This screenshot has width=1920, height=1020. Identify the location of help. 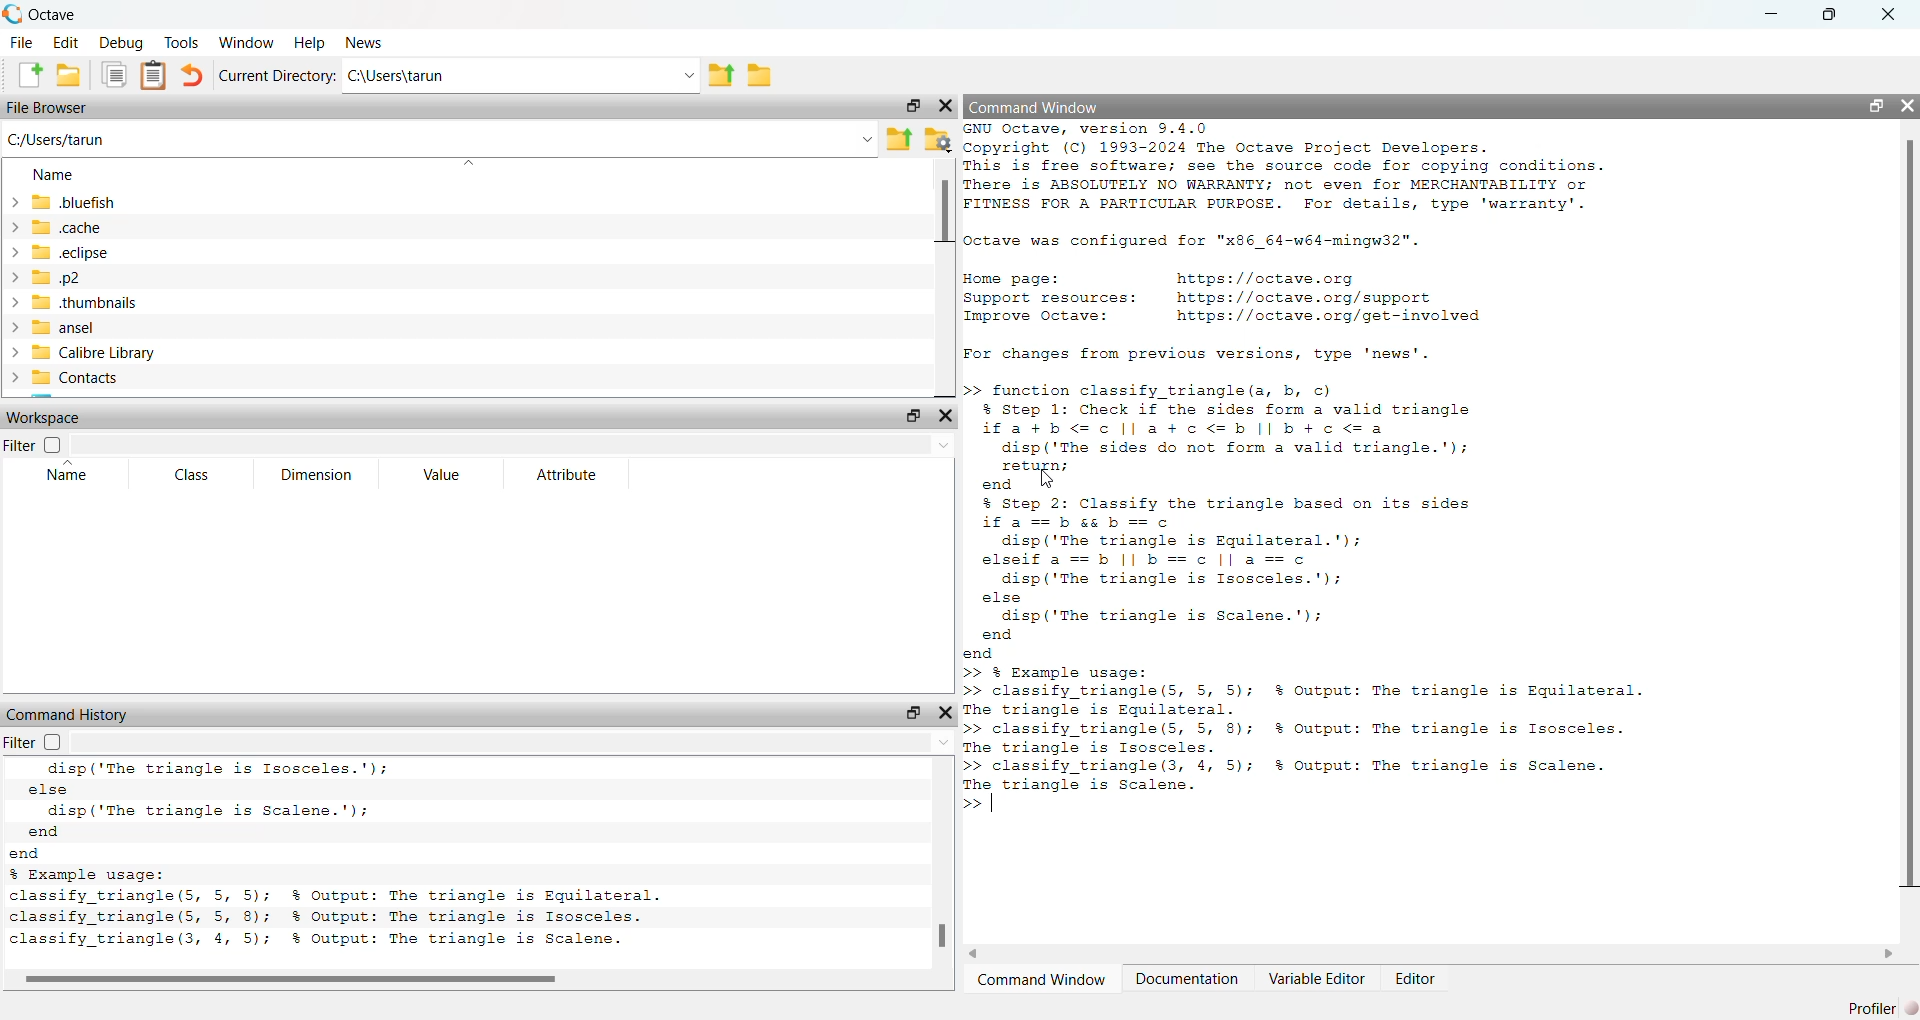
(310, 42).